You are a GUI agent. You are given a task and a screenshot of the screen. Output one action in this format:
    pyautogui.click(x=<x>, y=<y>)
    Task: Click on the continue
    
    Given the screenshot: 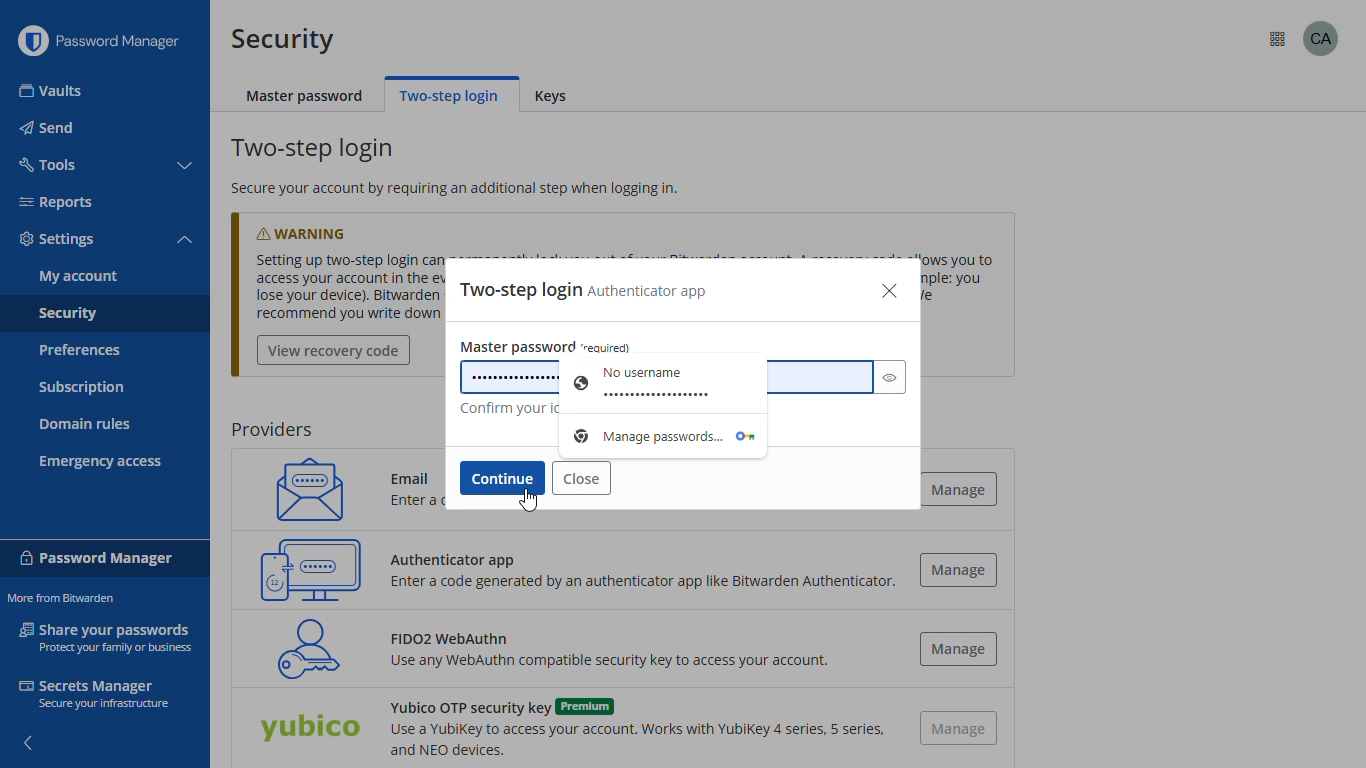 What is the action you would take?
    pyautogui.click(x=504, y=479)
    